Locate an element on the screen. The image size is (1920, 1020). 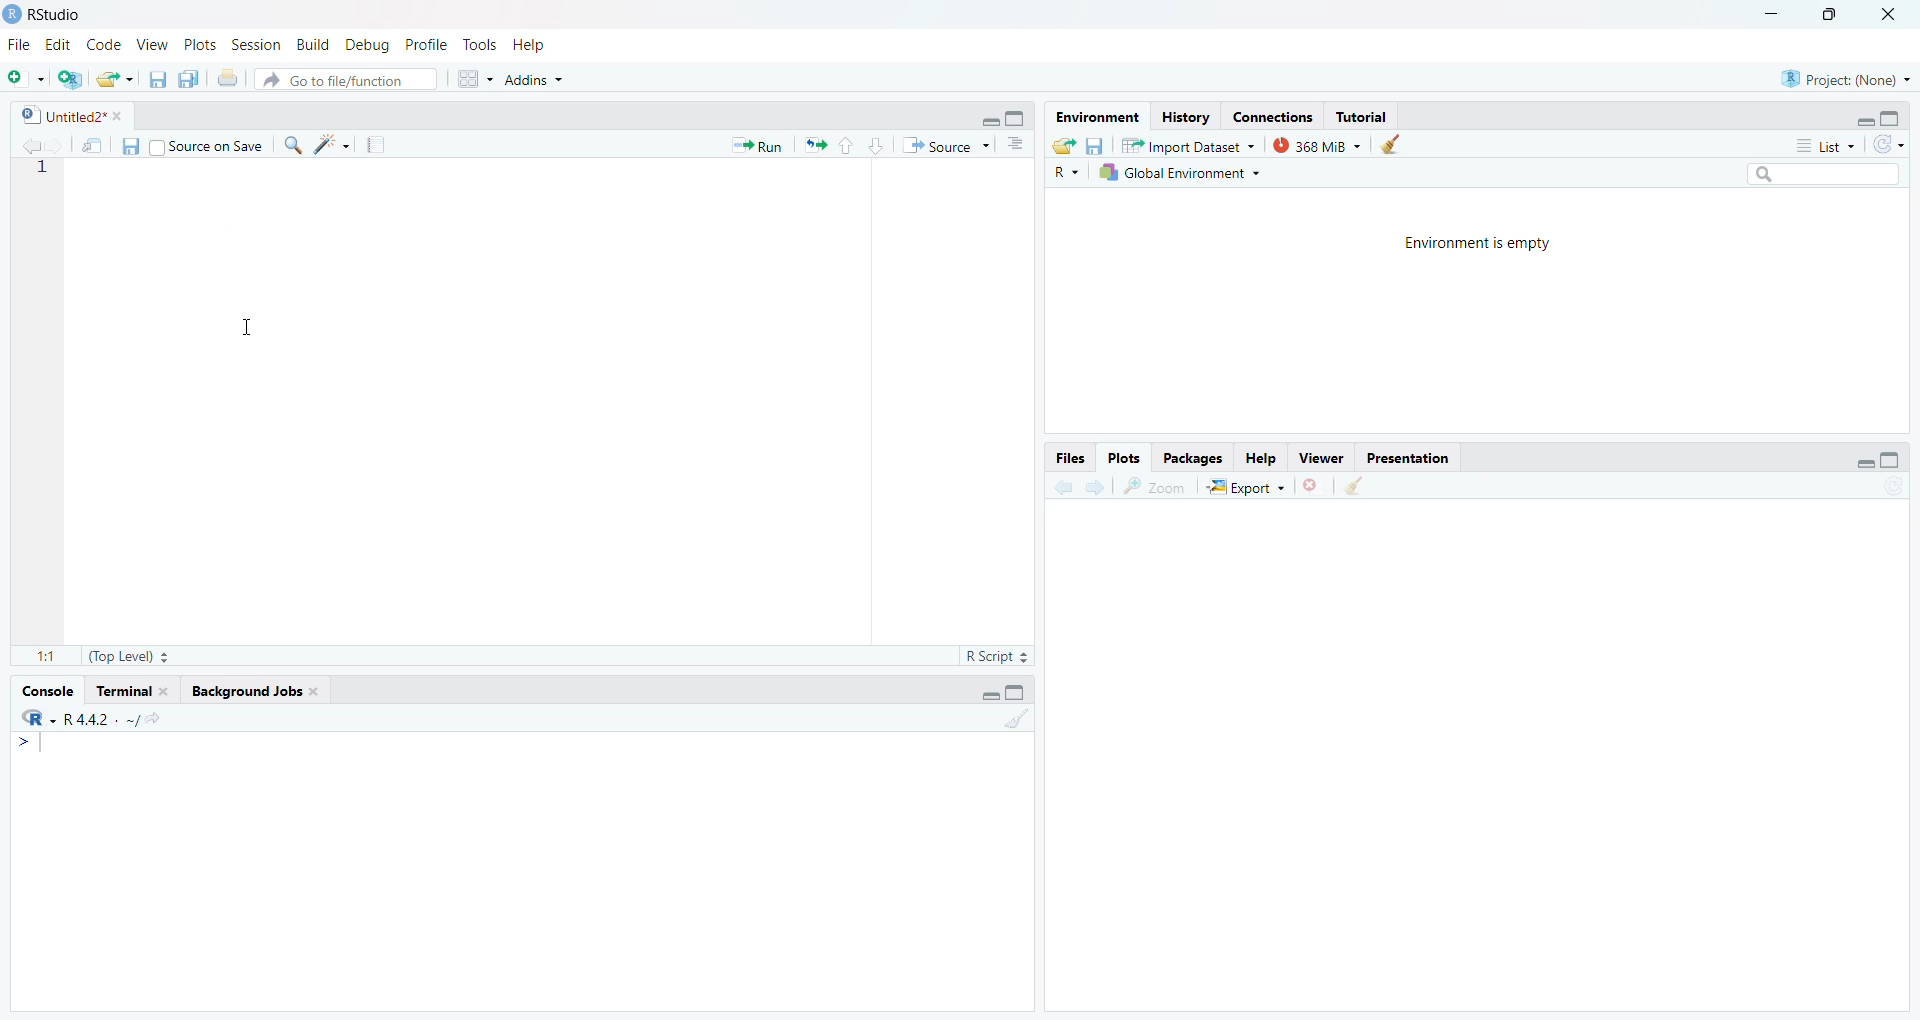
add script is located at coordinates (72, 80).